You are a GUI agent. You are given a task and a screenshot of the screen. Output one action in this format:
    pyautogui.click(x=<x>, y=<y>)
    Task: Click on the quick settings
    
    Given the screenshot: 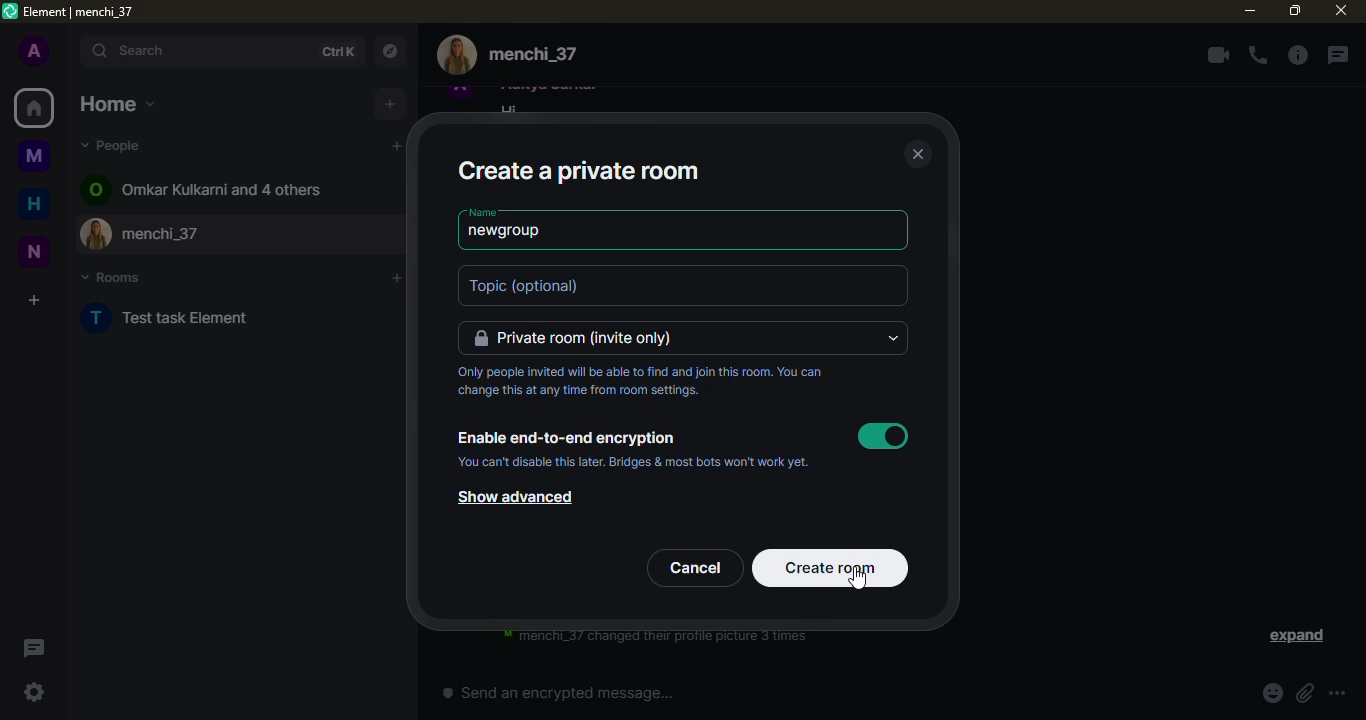 What is the action you would take?
    pyautogui.click(x=34, y=692)
    